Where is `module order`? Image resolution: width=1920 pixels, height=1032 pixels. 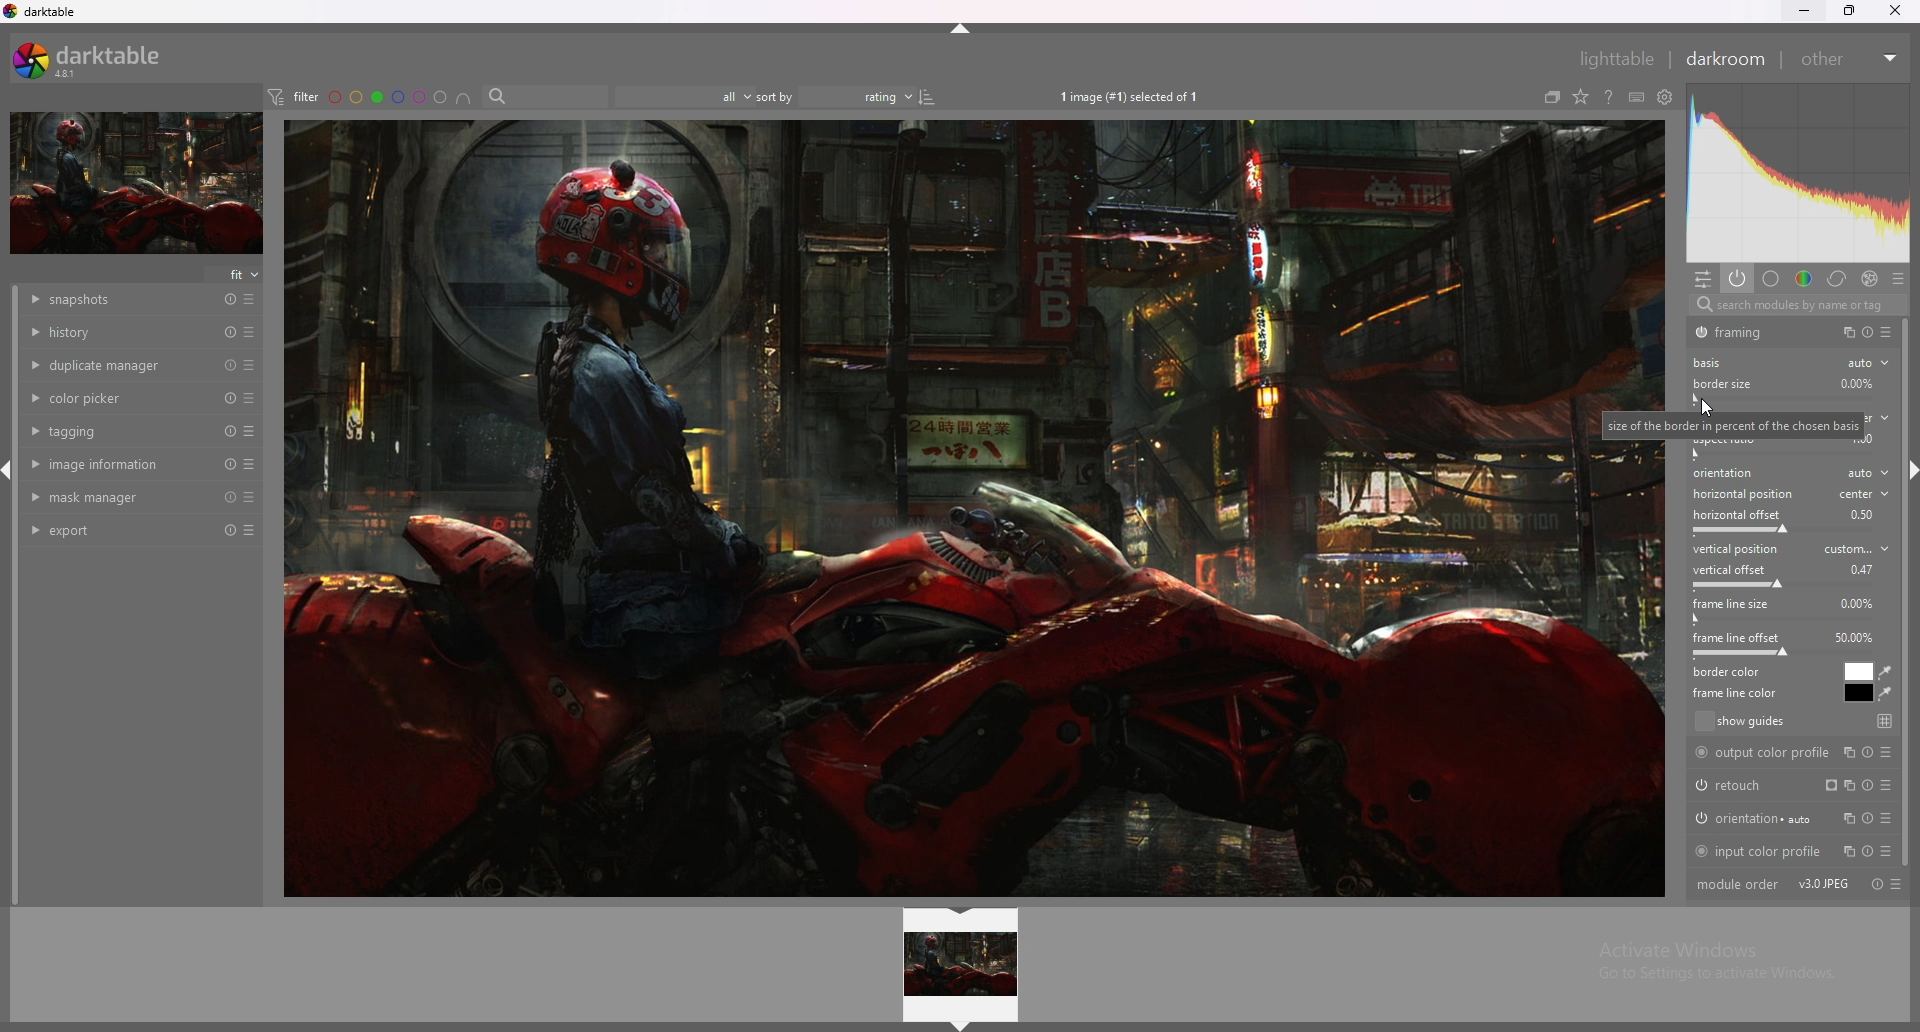
module order is located at coordinates (1737, 885).